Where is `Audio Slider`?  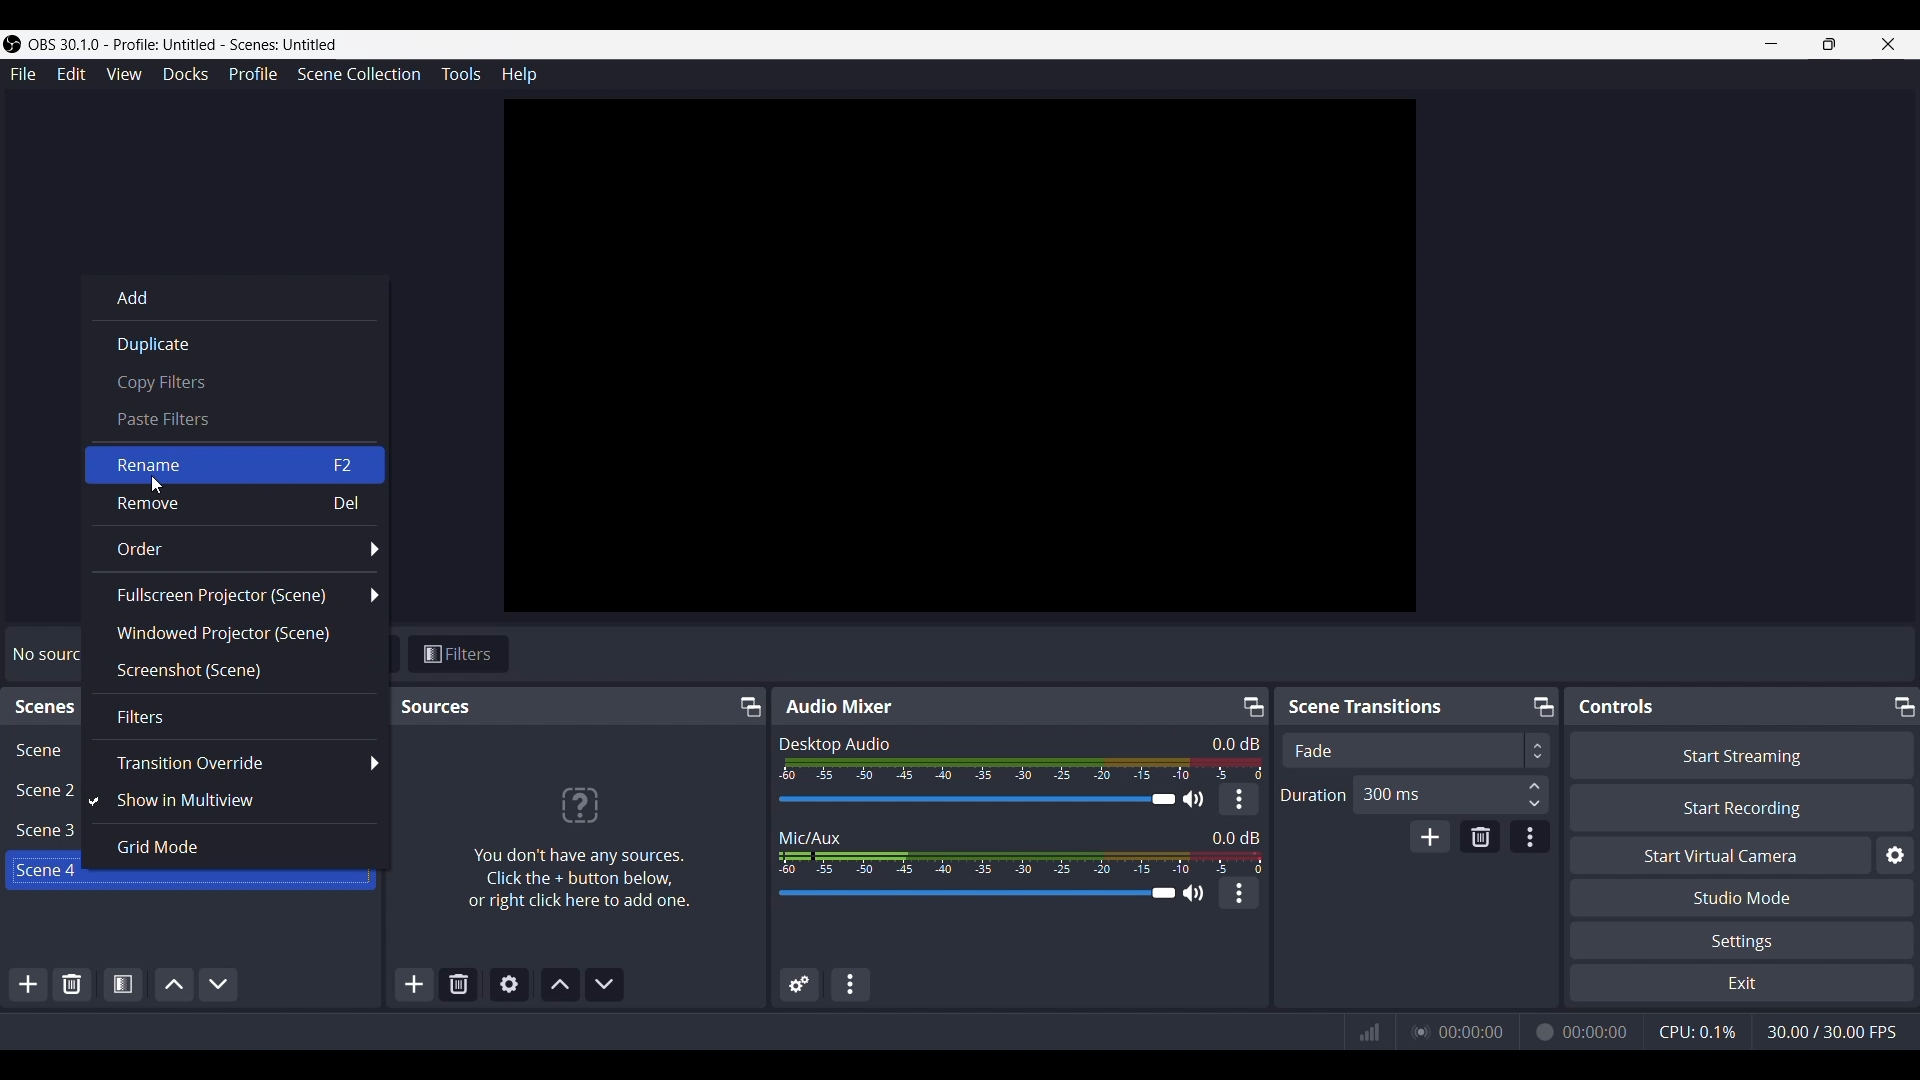
Audio Slider is located at coordinates (976, 799).